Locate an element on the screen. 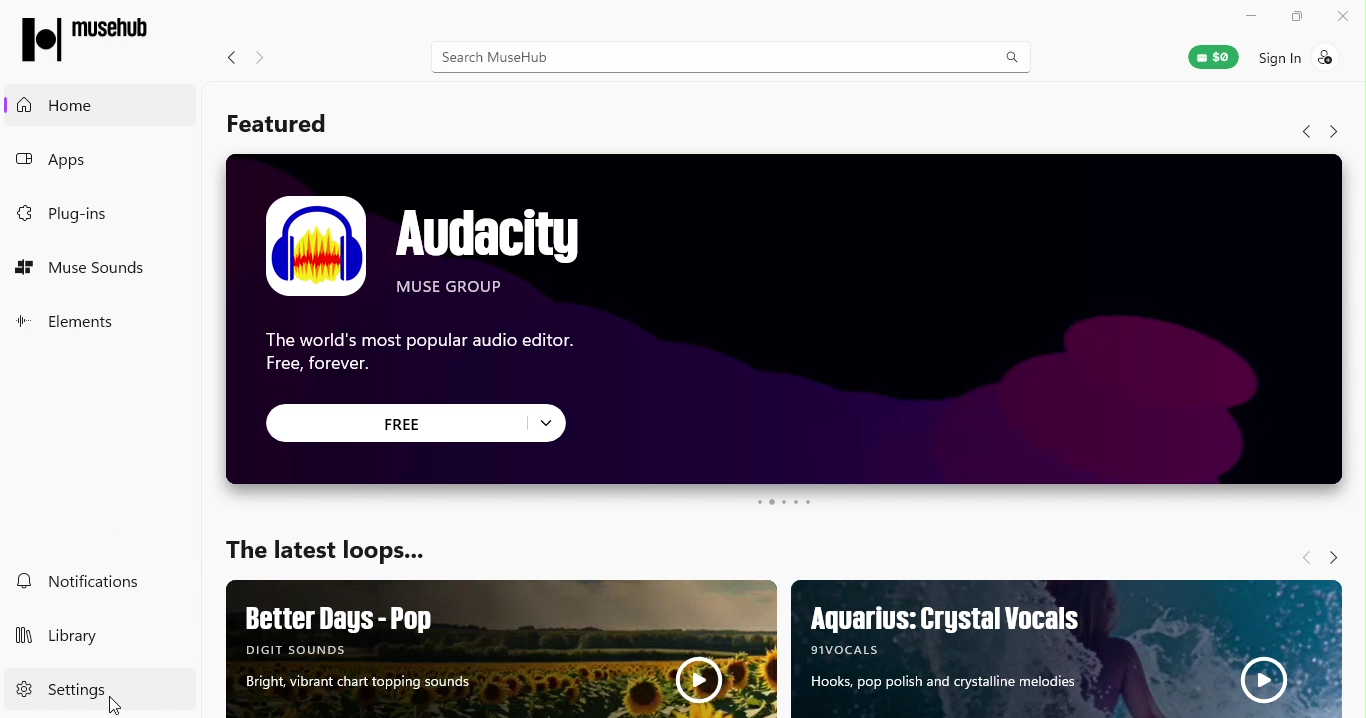 This screenshot has width=1366, height=718. Elements is located at coordinates (81, 322).